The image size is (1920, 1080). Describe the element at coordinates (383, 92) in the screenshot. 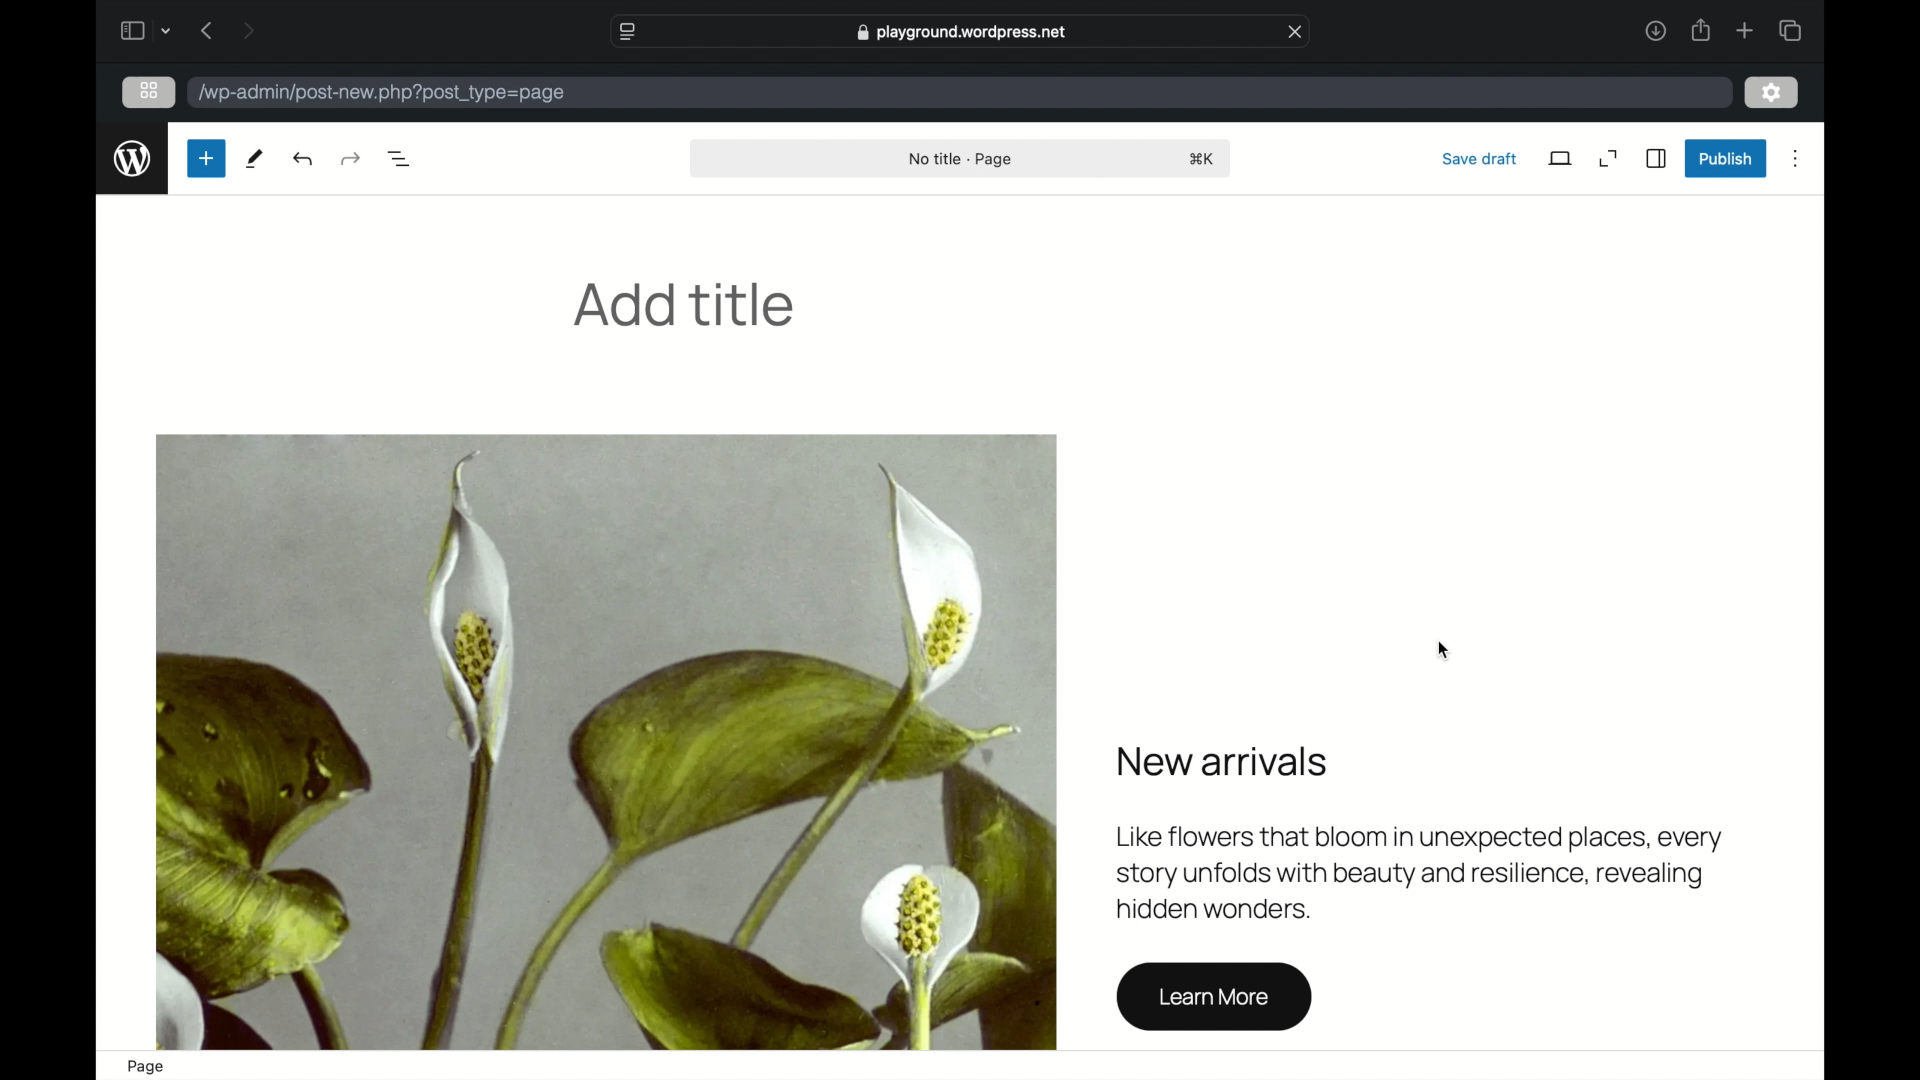

I see `wordpress address` at that location.